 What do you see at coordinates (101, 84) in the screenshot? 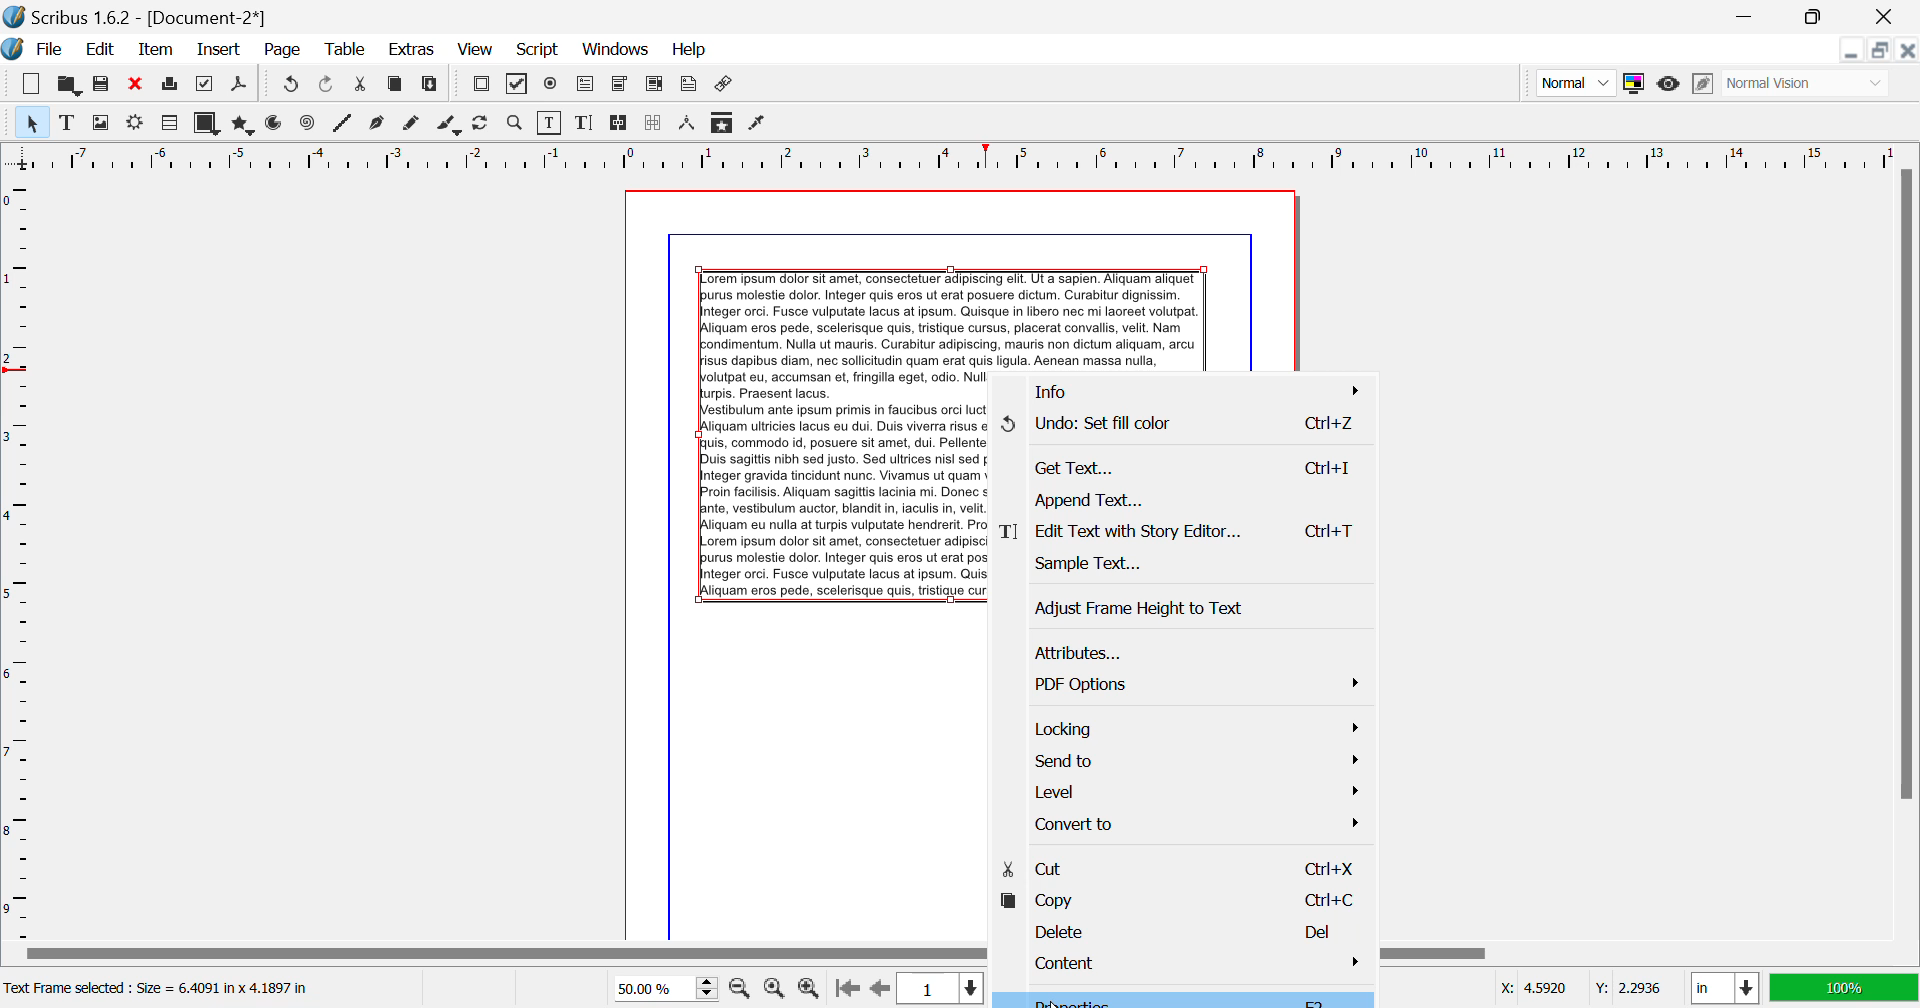
I see `Save` at bounding box center [101, 84].